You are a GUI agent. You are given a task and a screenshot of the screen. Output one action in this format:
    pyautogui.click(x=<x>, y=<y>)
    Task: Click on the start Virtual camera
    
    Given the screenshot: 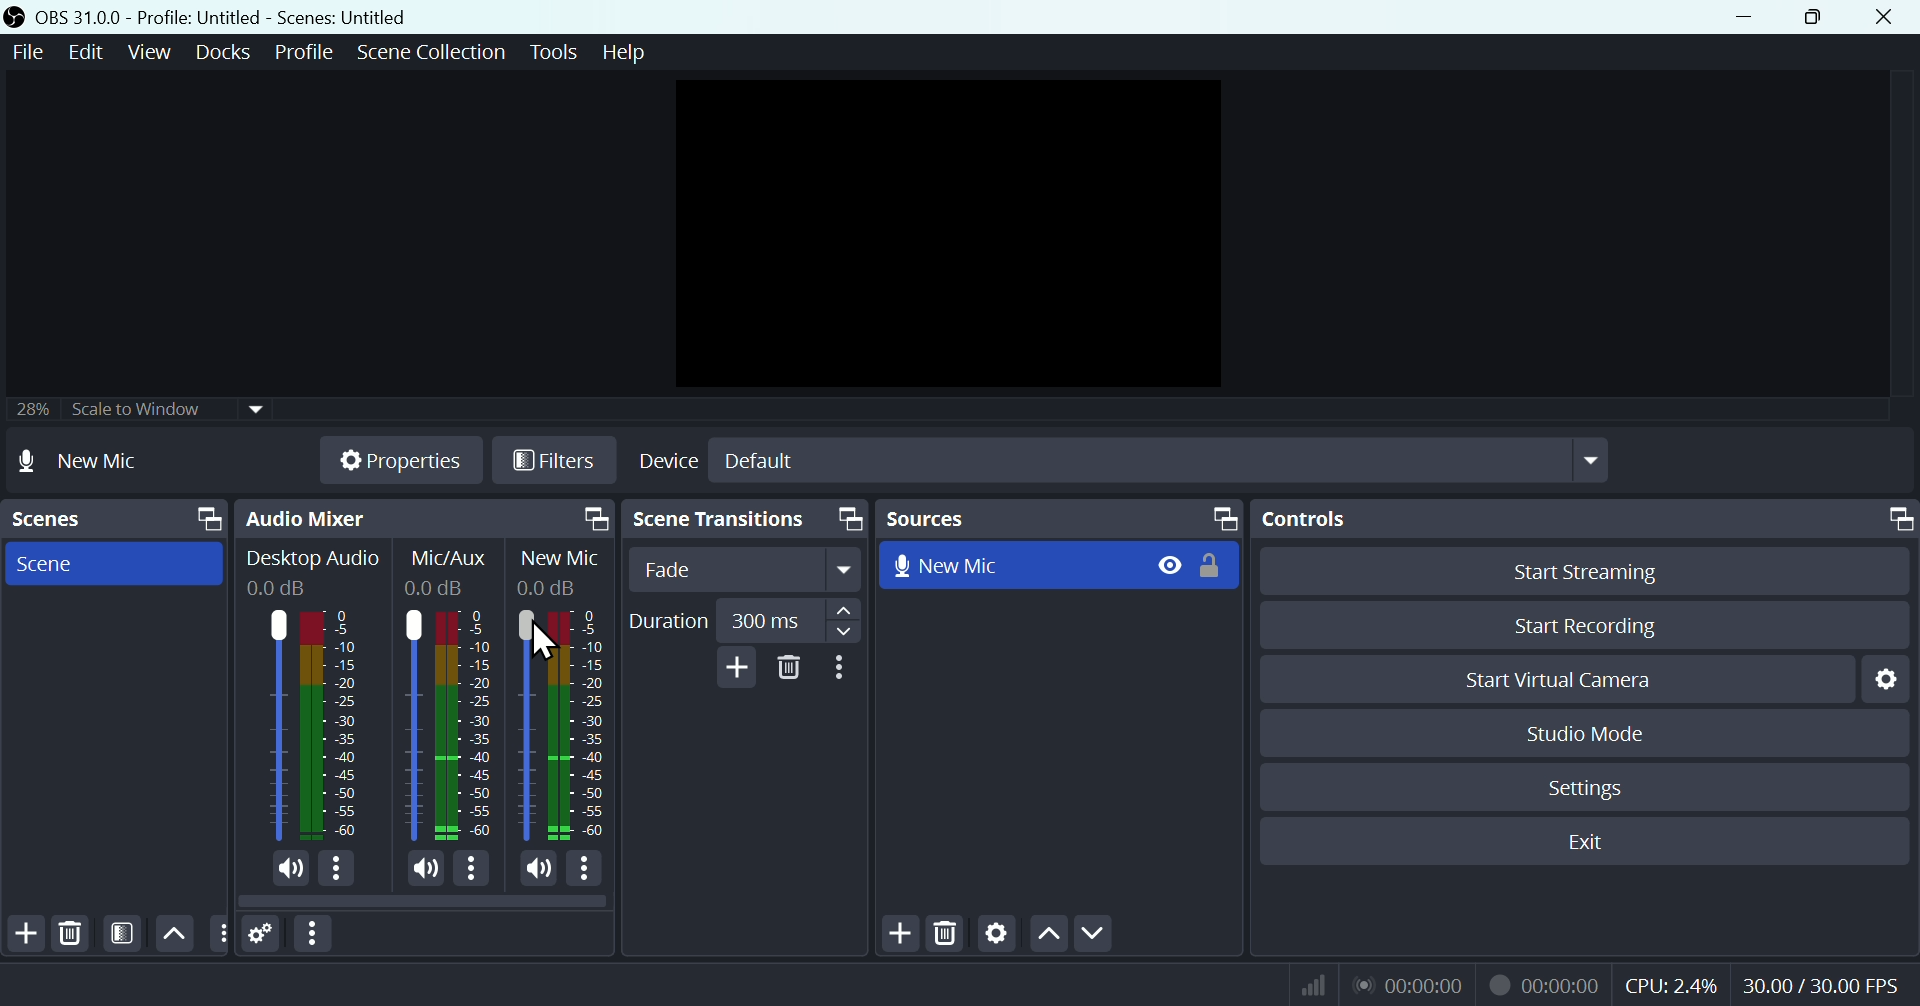 What is the action you would take?
    pyautogui.click(x=1569, y=680)
    